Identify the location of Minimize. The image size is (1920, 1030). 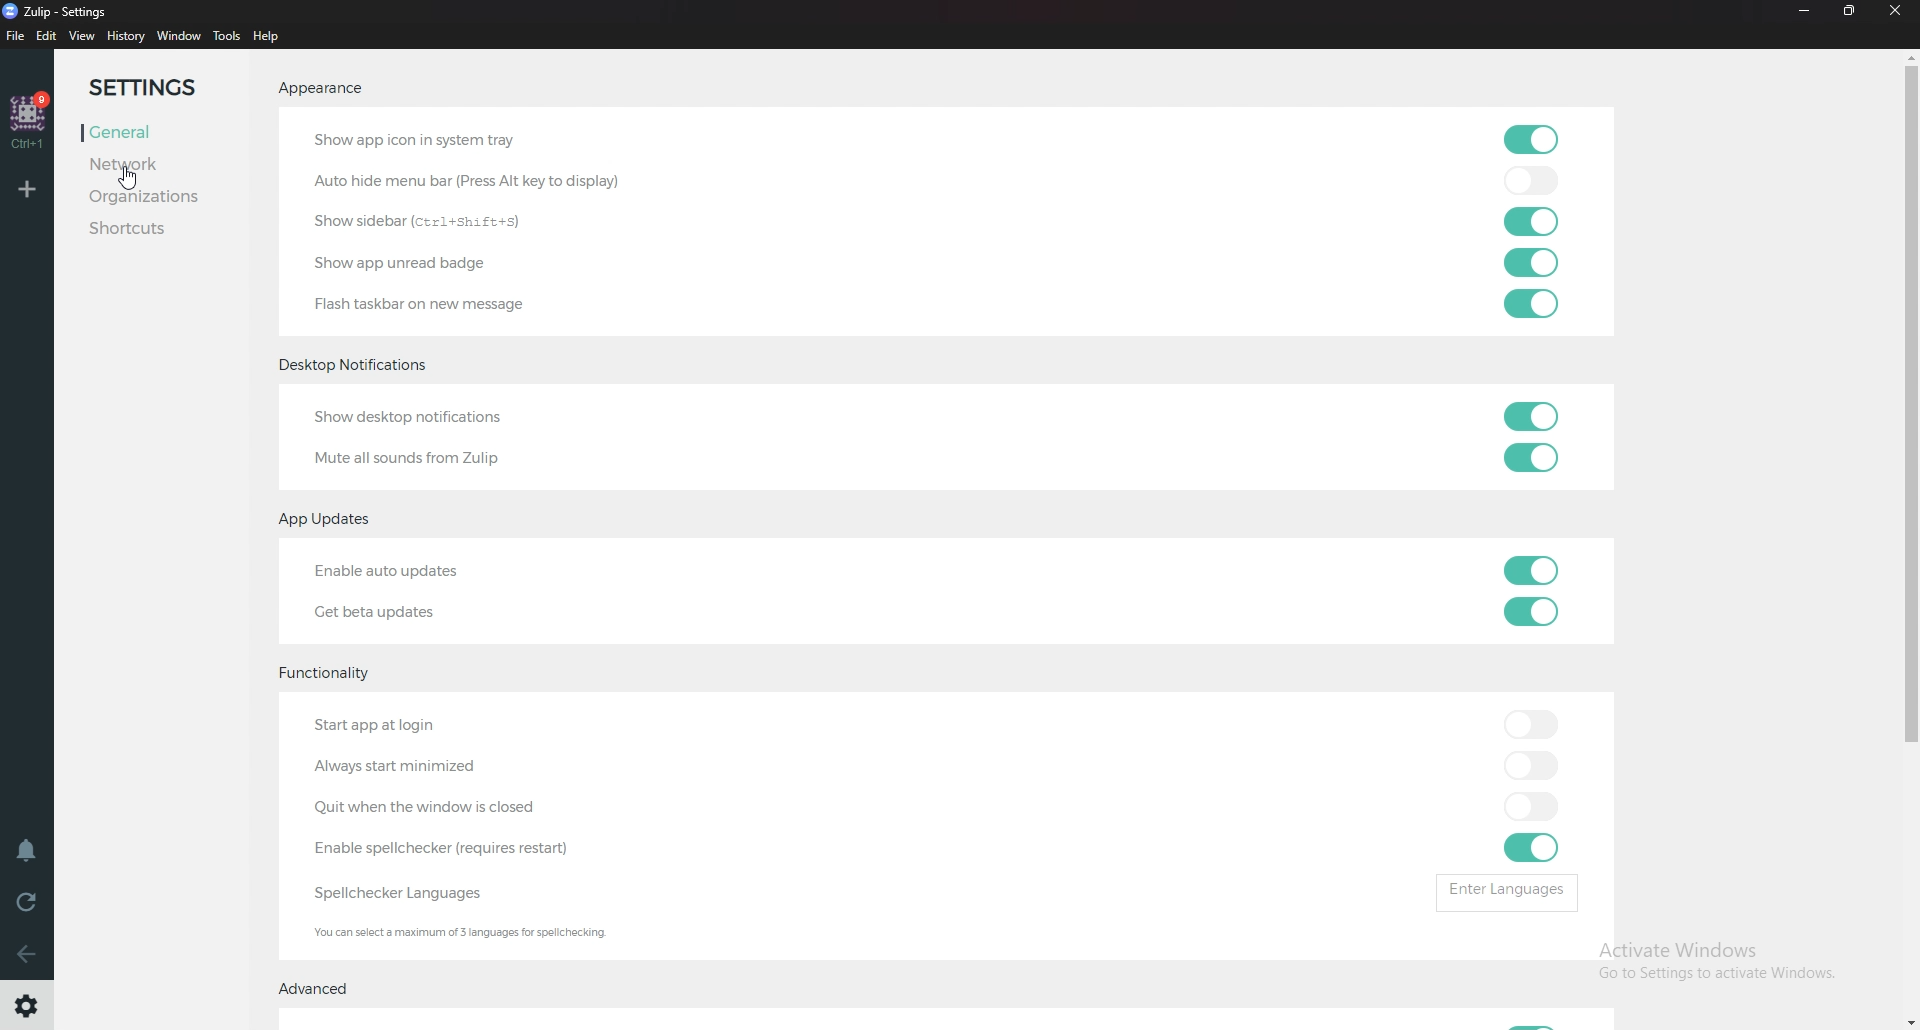
(1804, 12).